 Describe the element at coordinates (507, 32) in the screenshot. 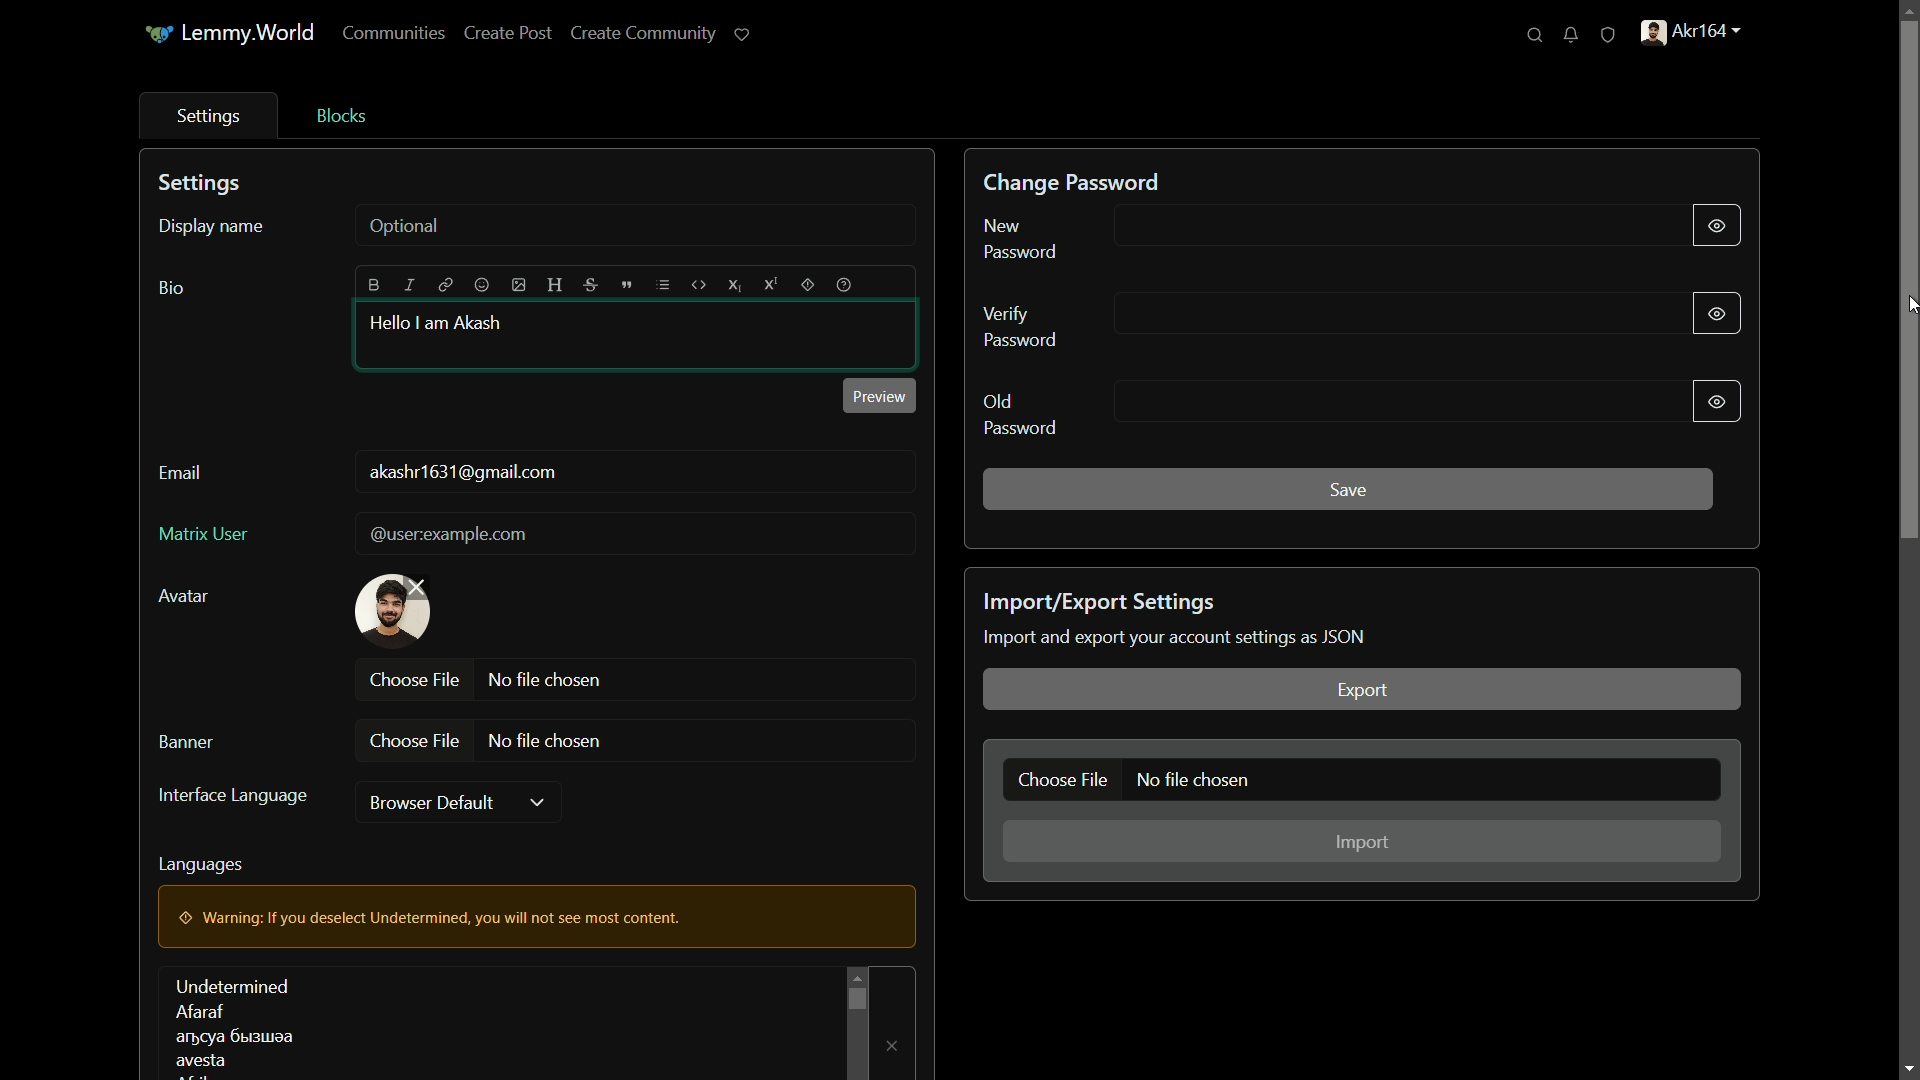

I see `create post` at that location.